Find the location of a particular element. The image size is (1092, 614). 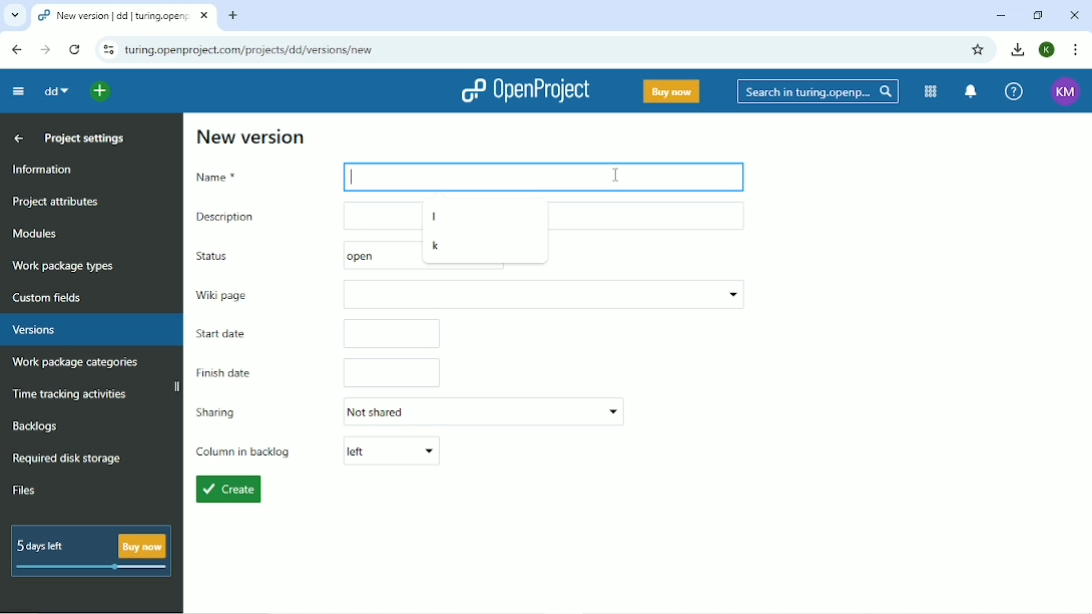

Name is located at coordinates (253, 177).